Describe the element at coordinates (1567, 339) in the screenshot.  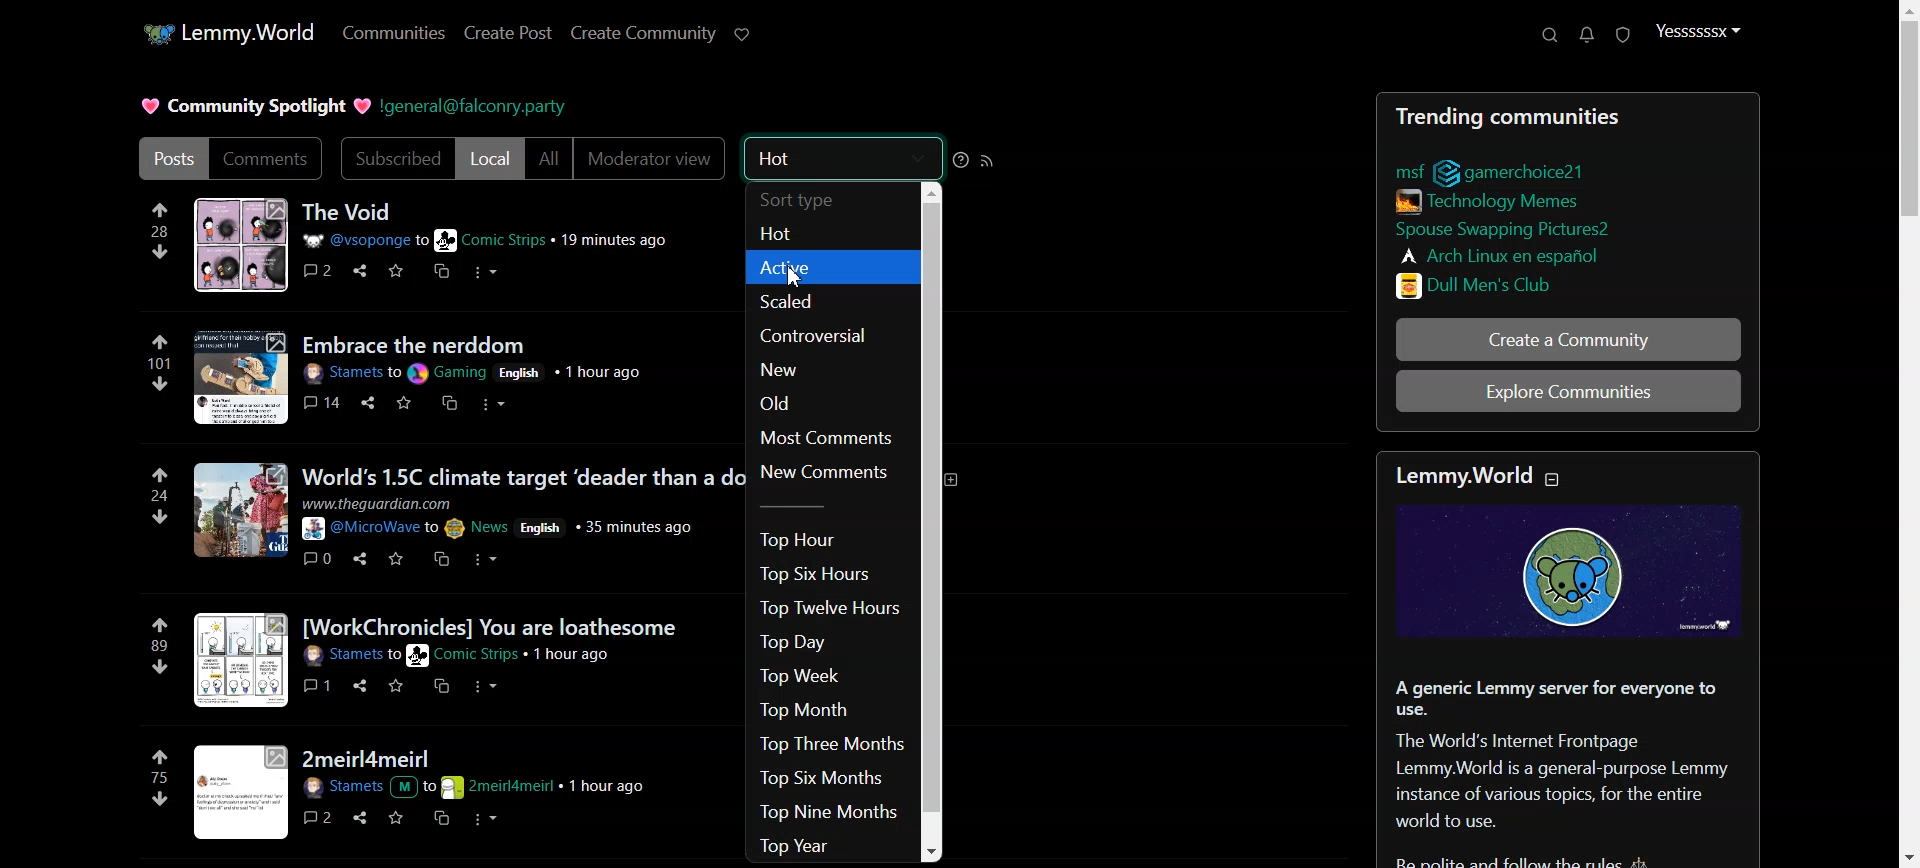
I see `Create a Community` at that location.